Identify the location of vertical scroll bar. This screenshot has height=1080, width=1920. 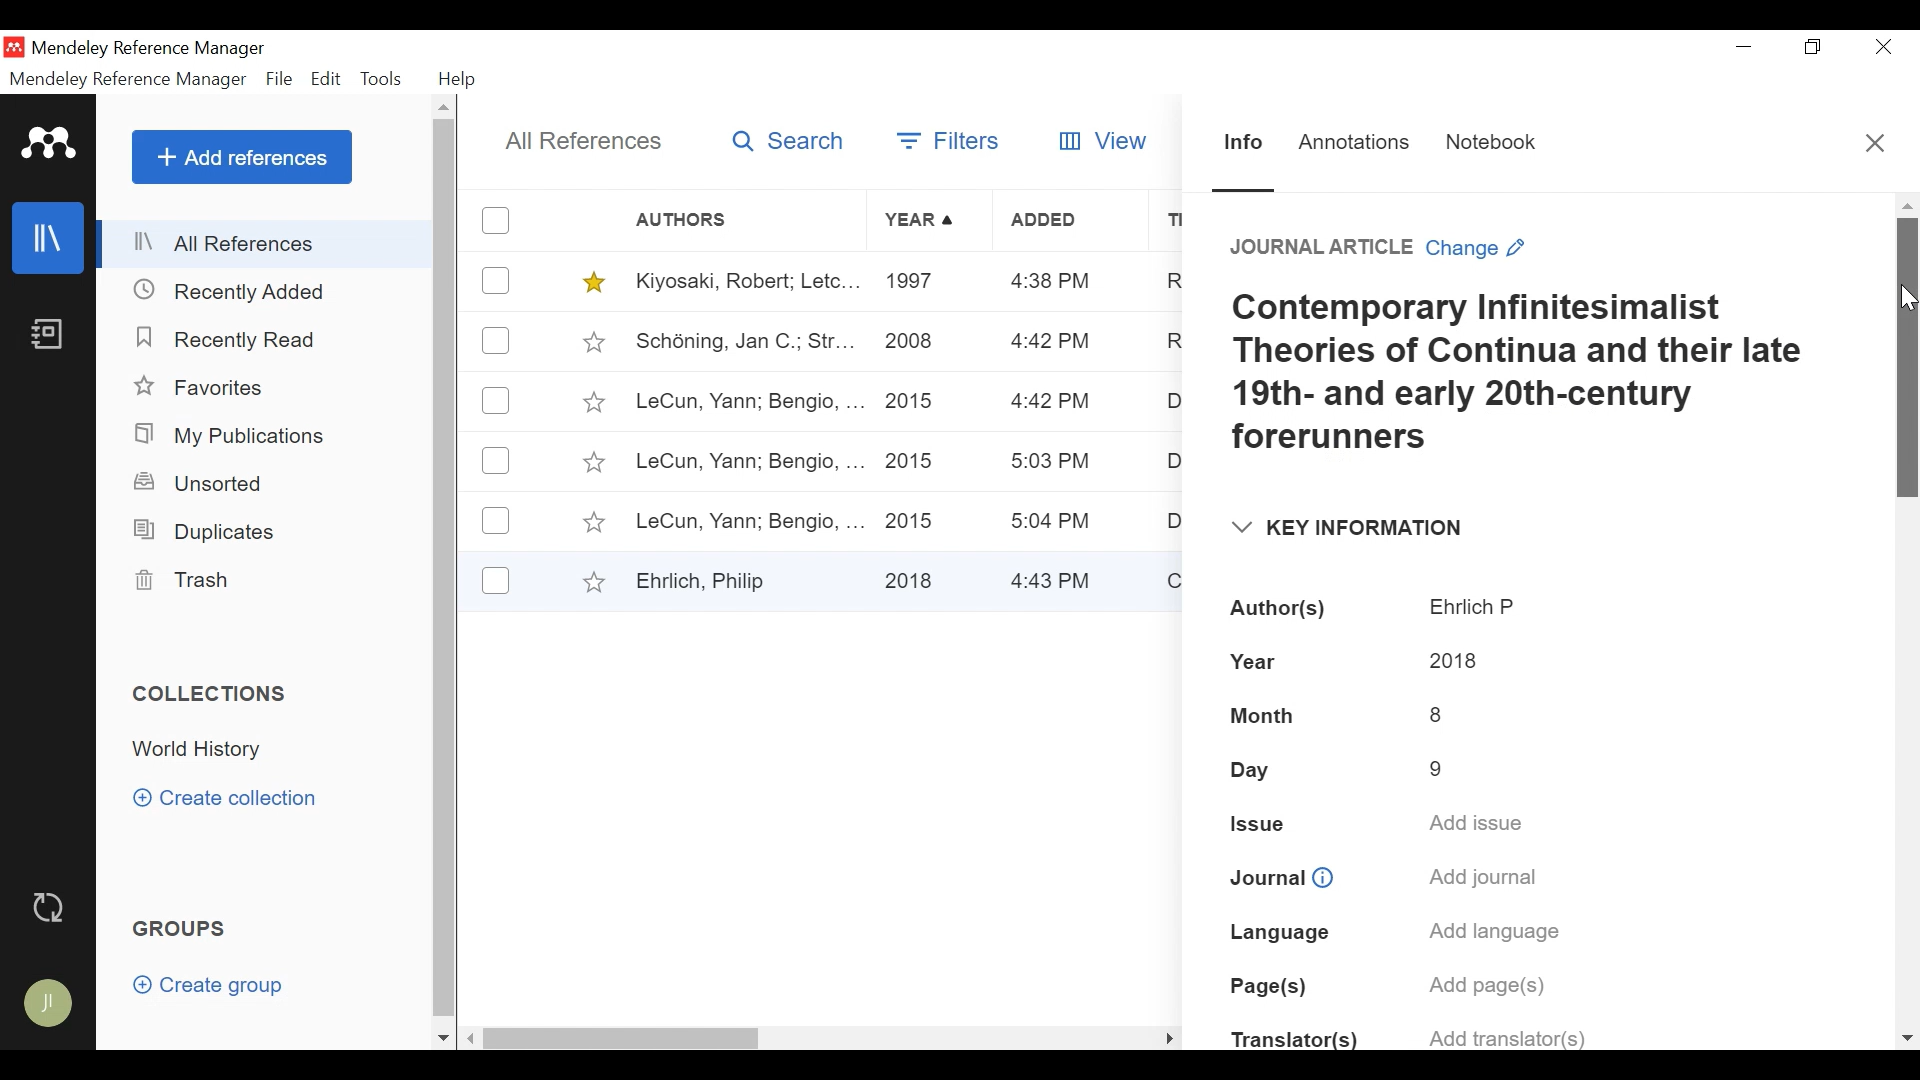
(443, 569).